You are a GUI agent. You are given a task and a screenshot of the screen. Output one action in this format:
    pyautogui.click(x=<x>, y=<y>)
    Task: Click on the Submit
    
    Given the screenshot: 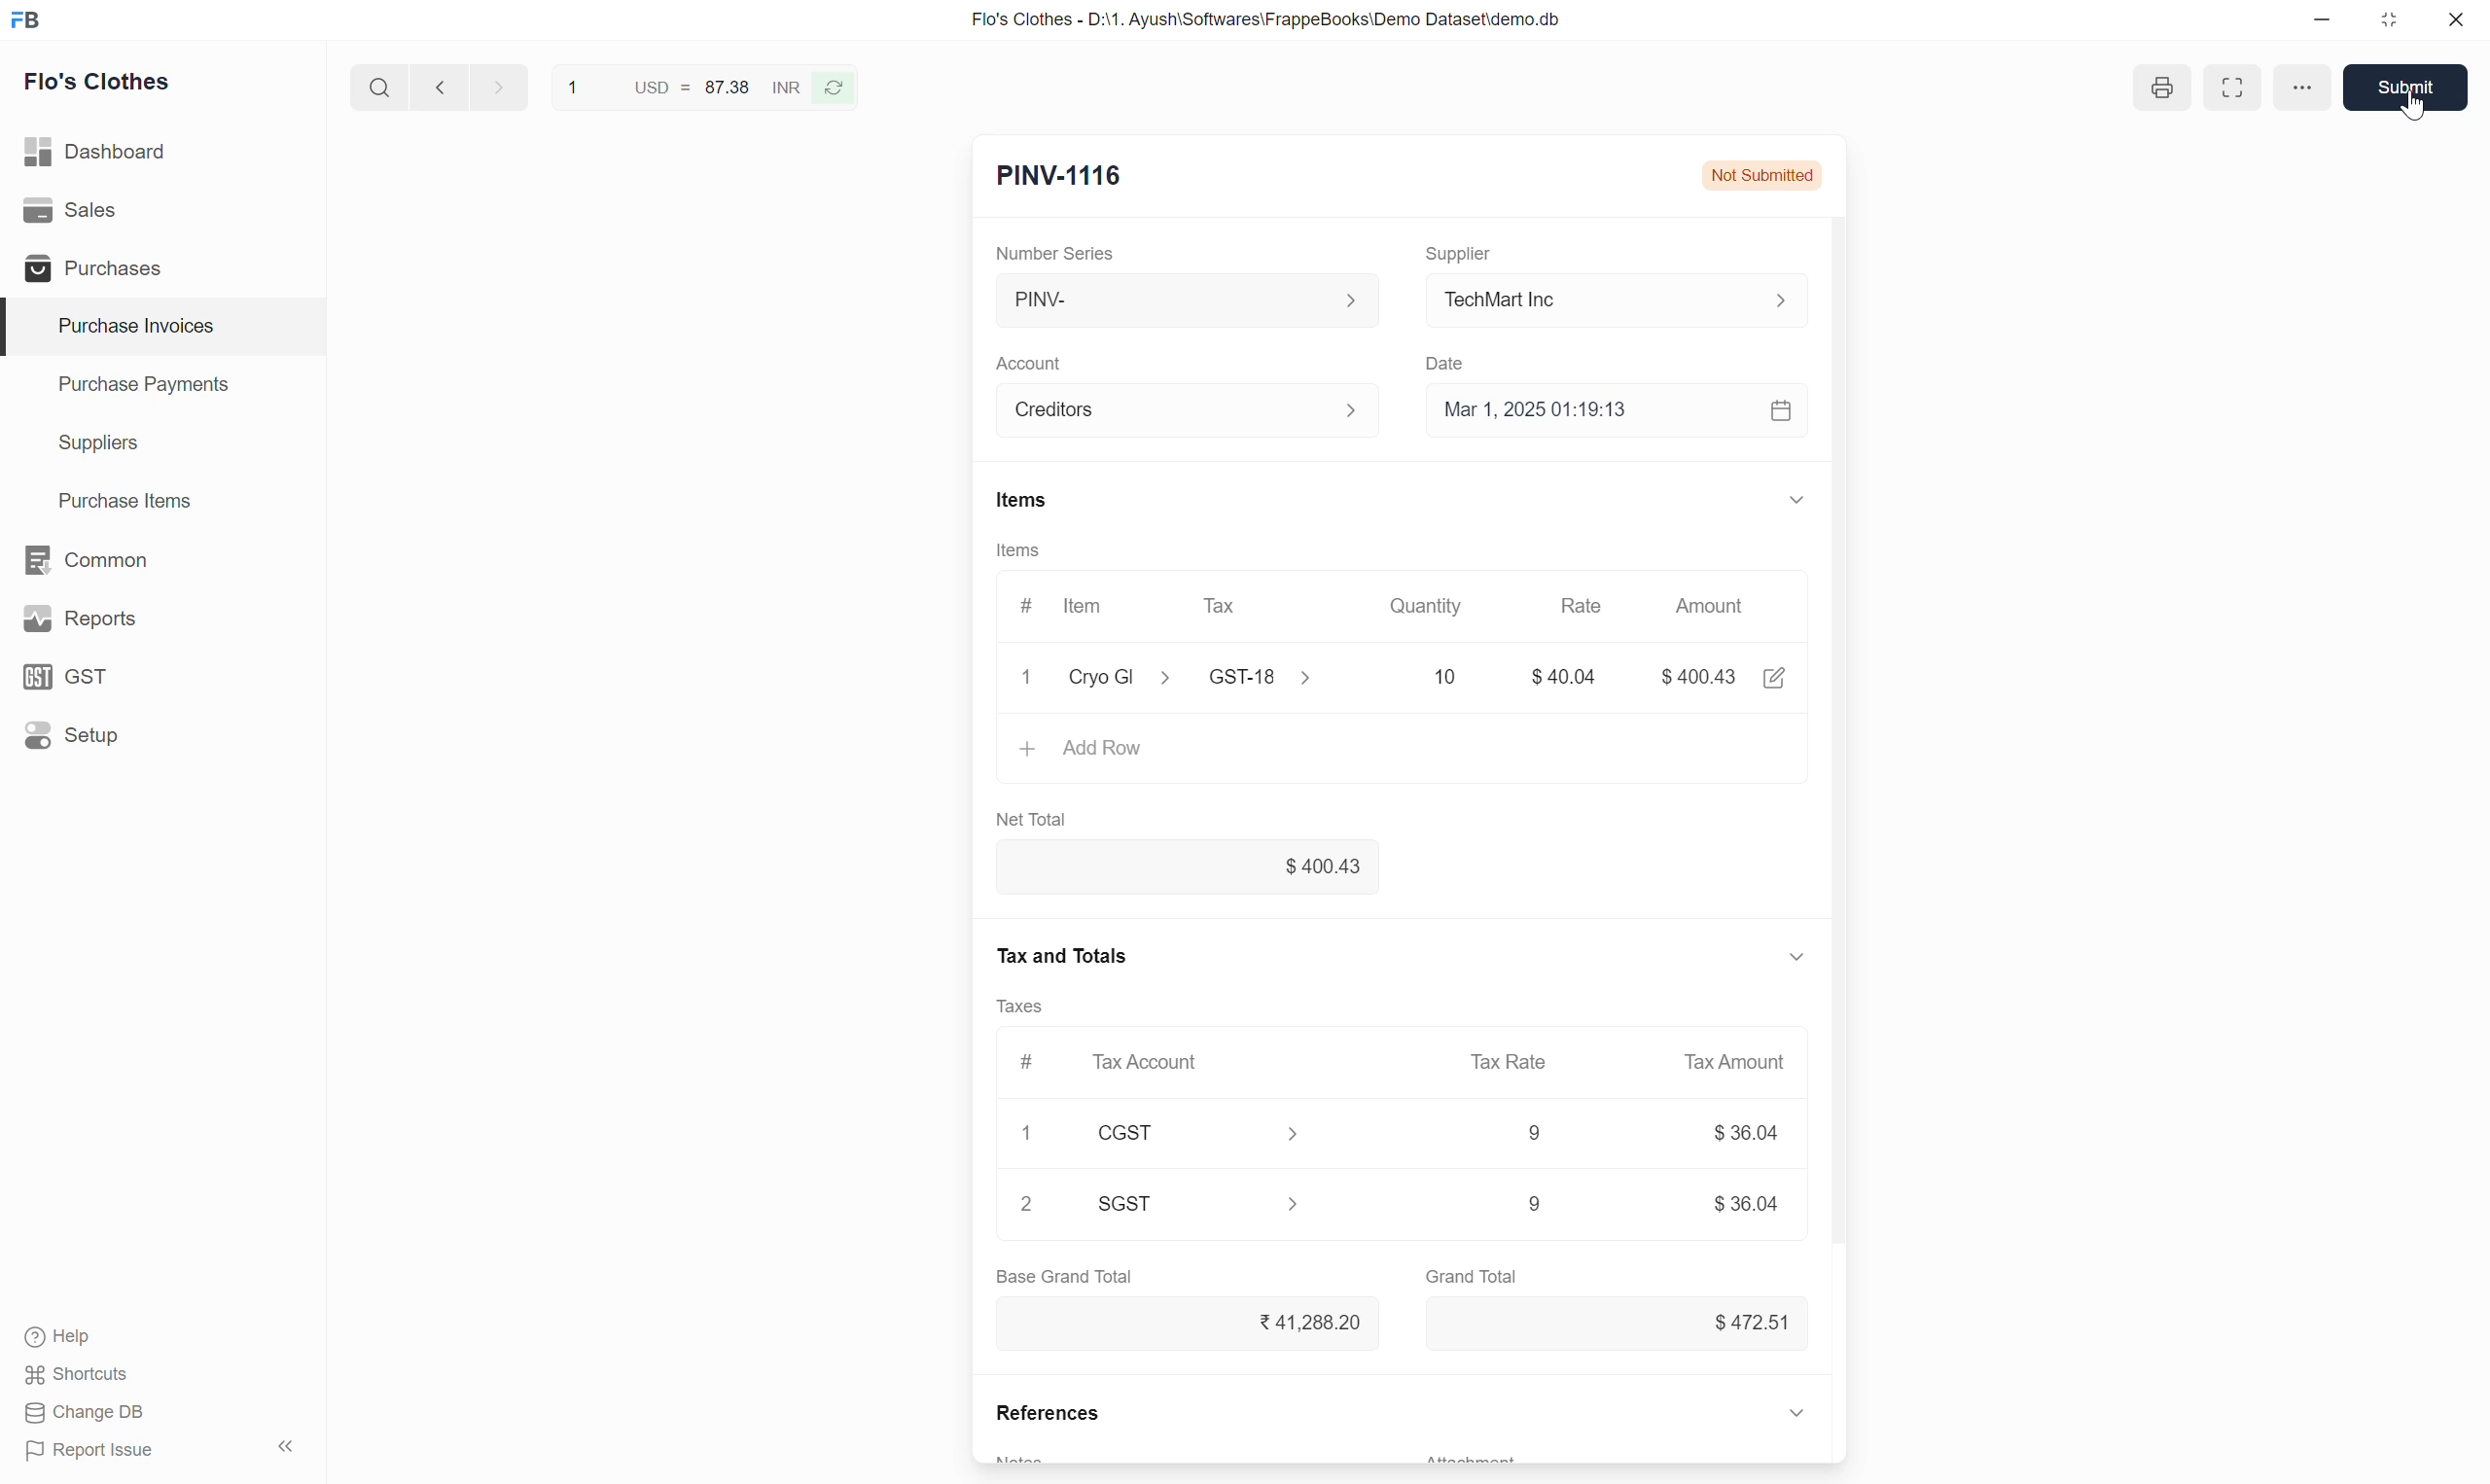 What is the action you would take?
    pyautogui.click(x=2411, y=86)
    